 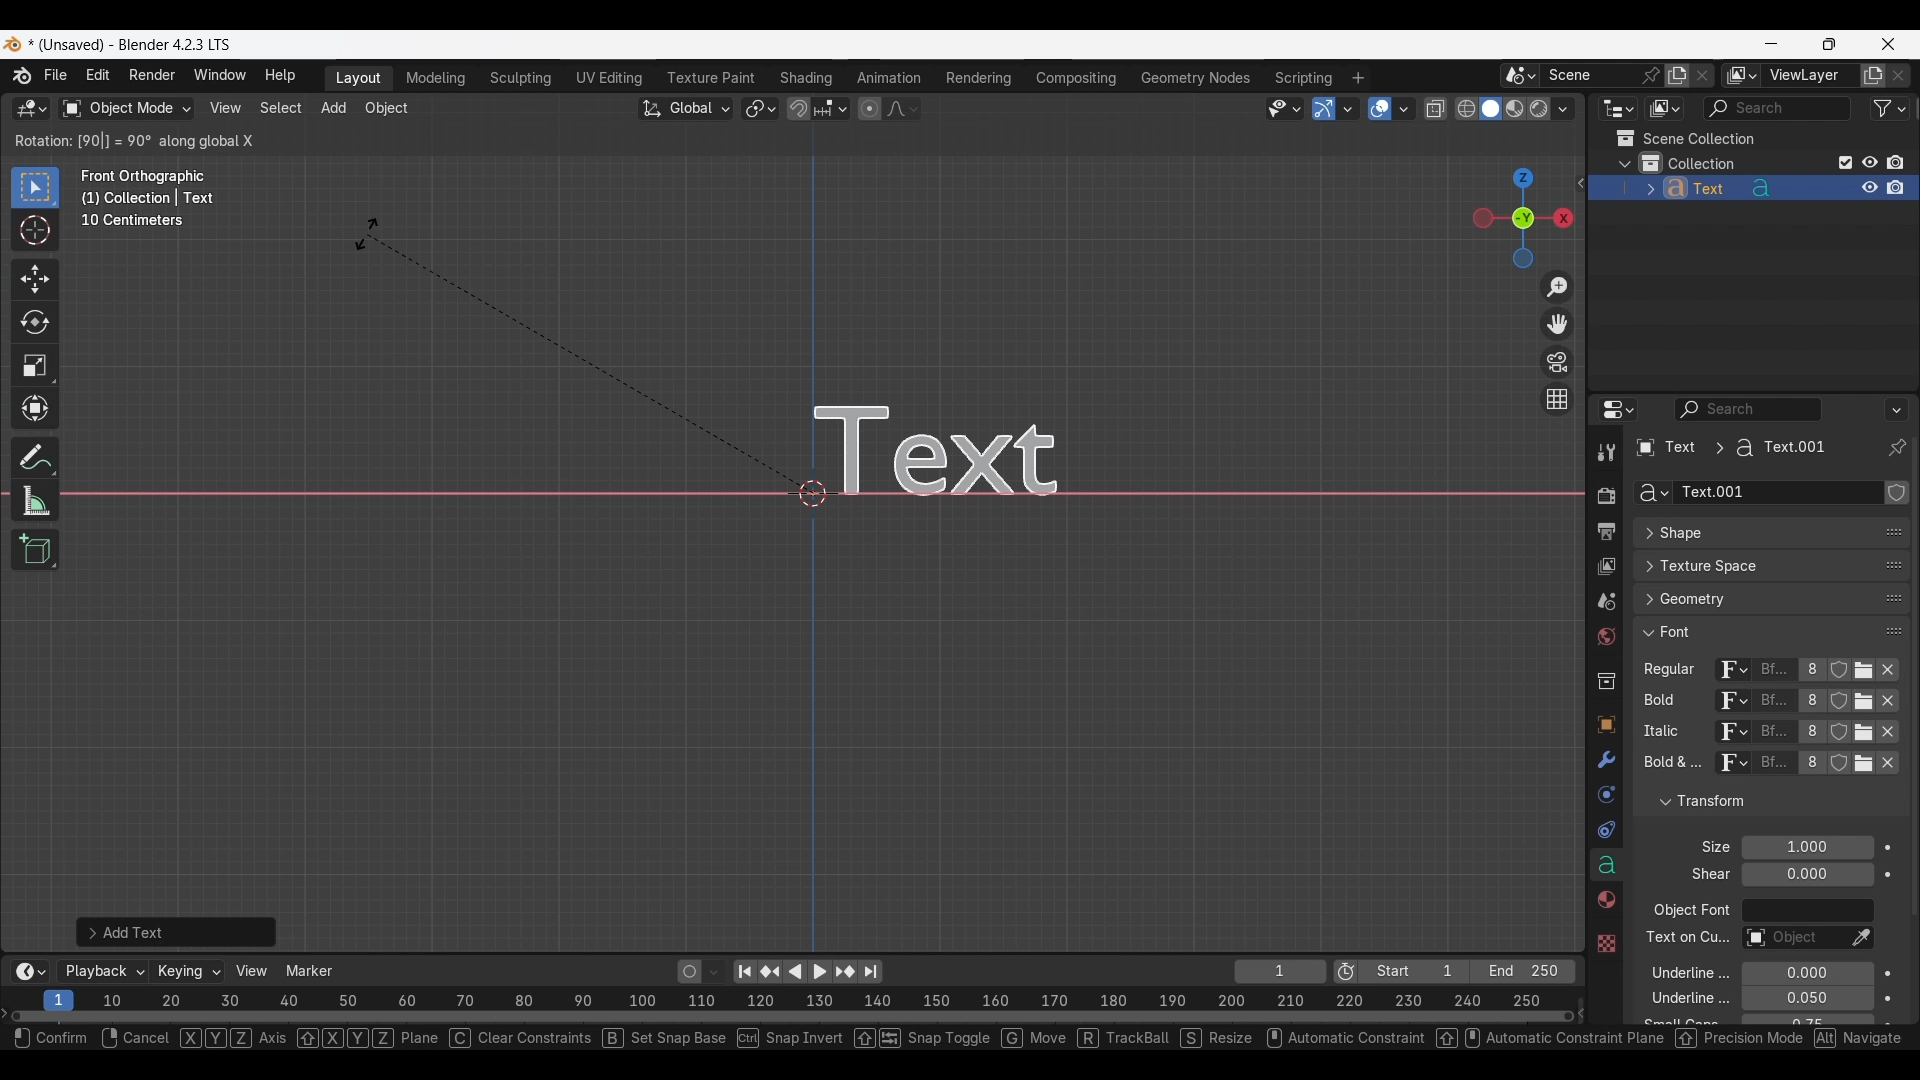 What do you see at coordinates (1605, 681) in the screenshot?
I see `Collection` at bounding box center [1605, 681].